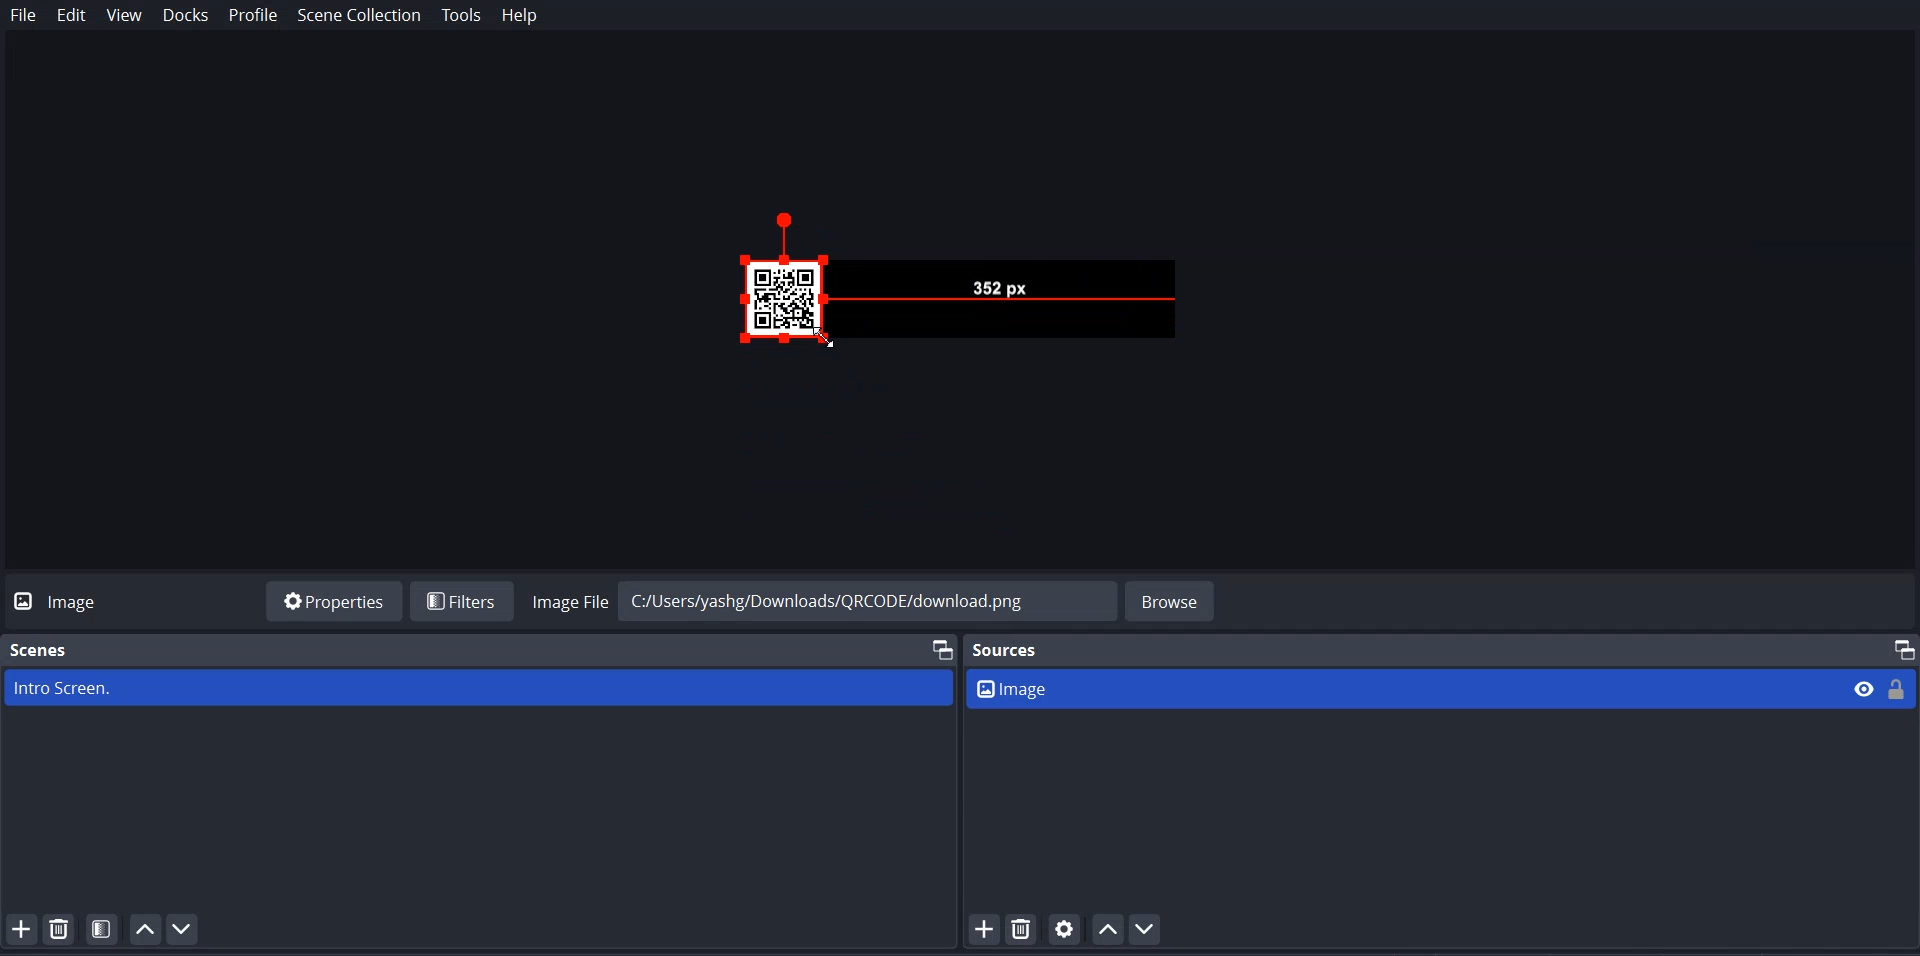 The width and height of the screenshot is (1920, 956). I want to click on Add Scene, so click(20, 928).